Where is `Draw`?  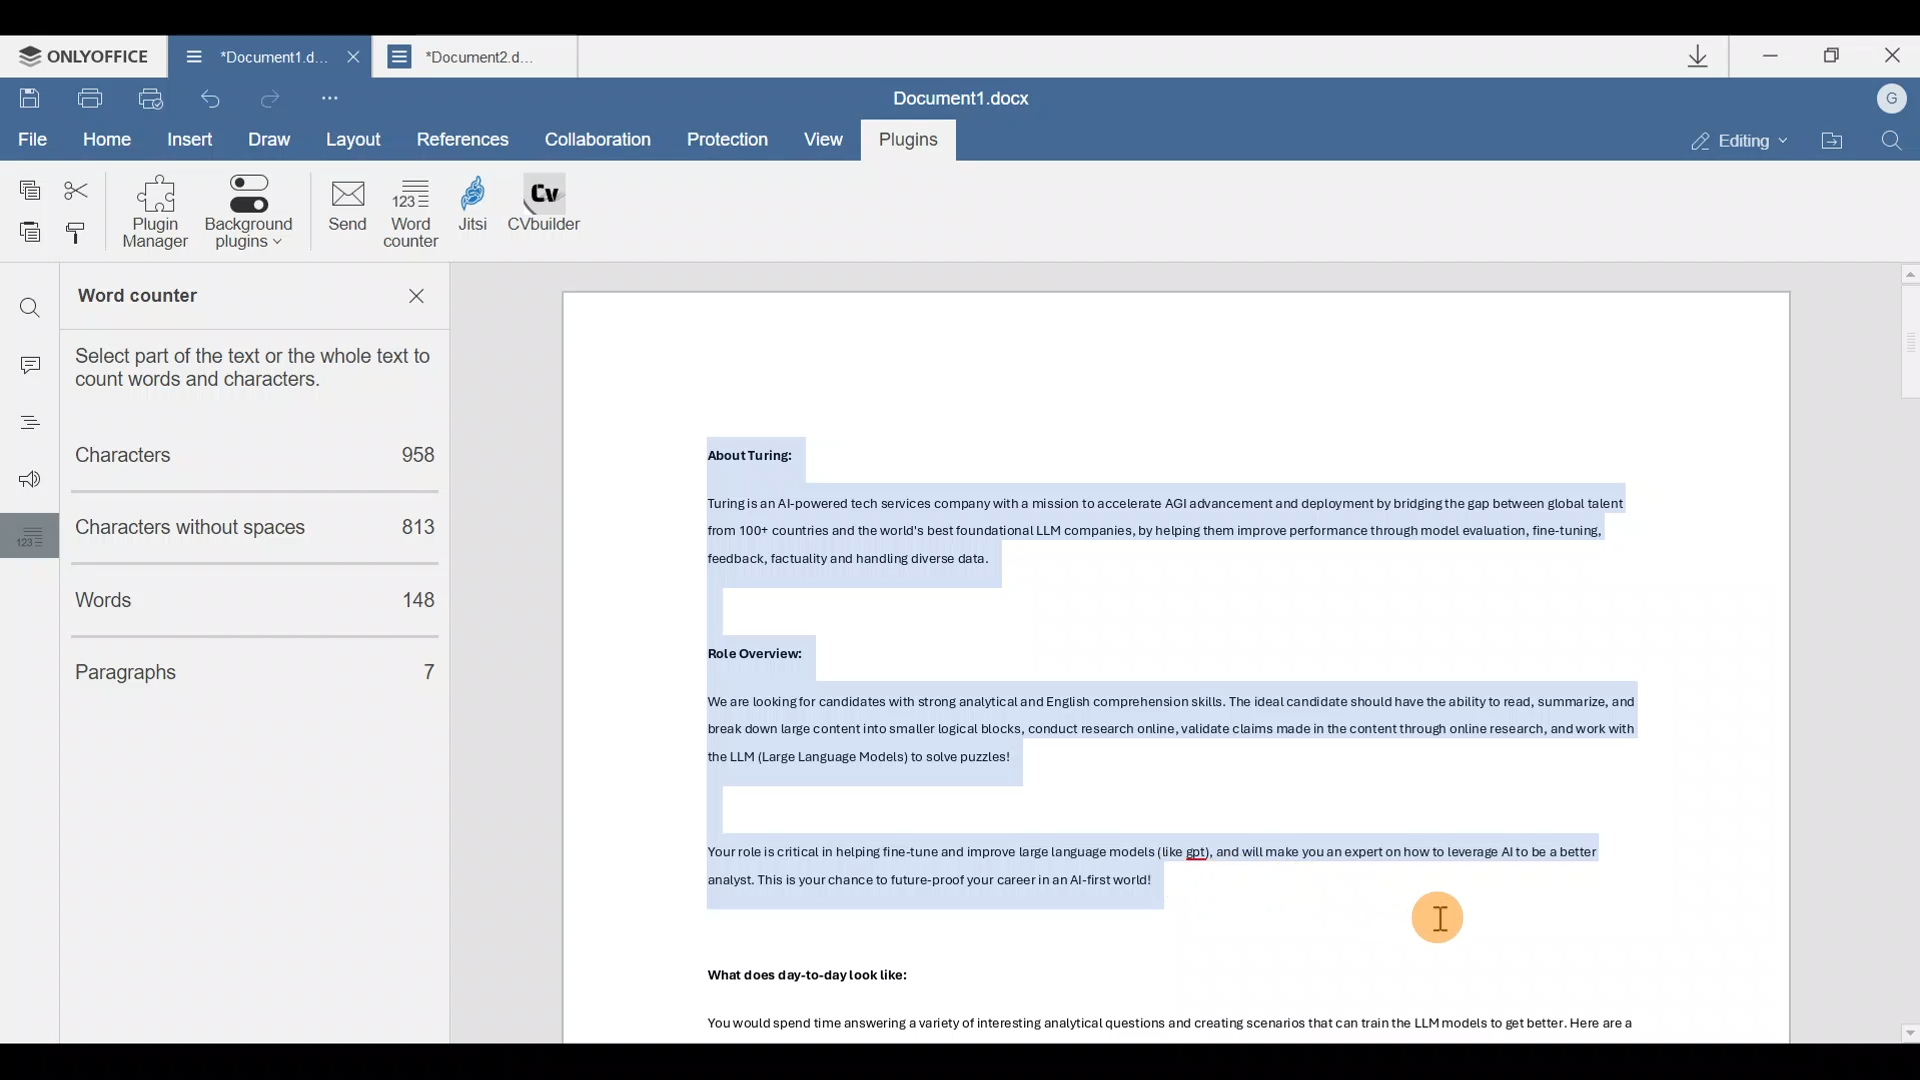
Draw is located at coordinates (271, 140).